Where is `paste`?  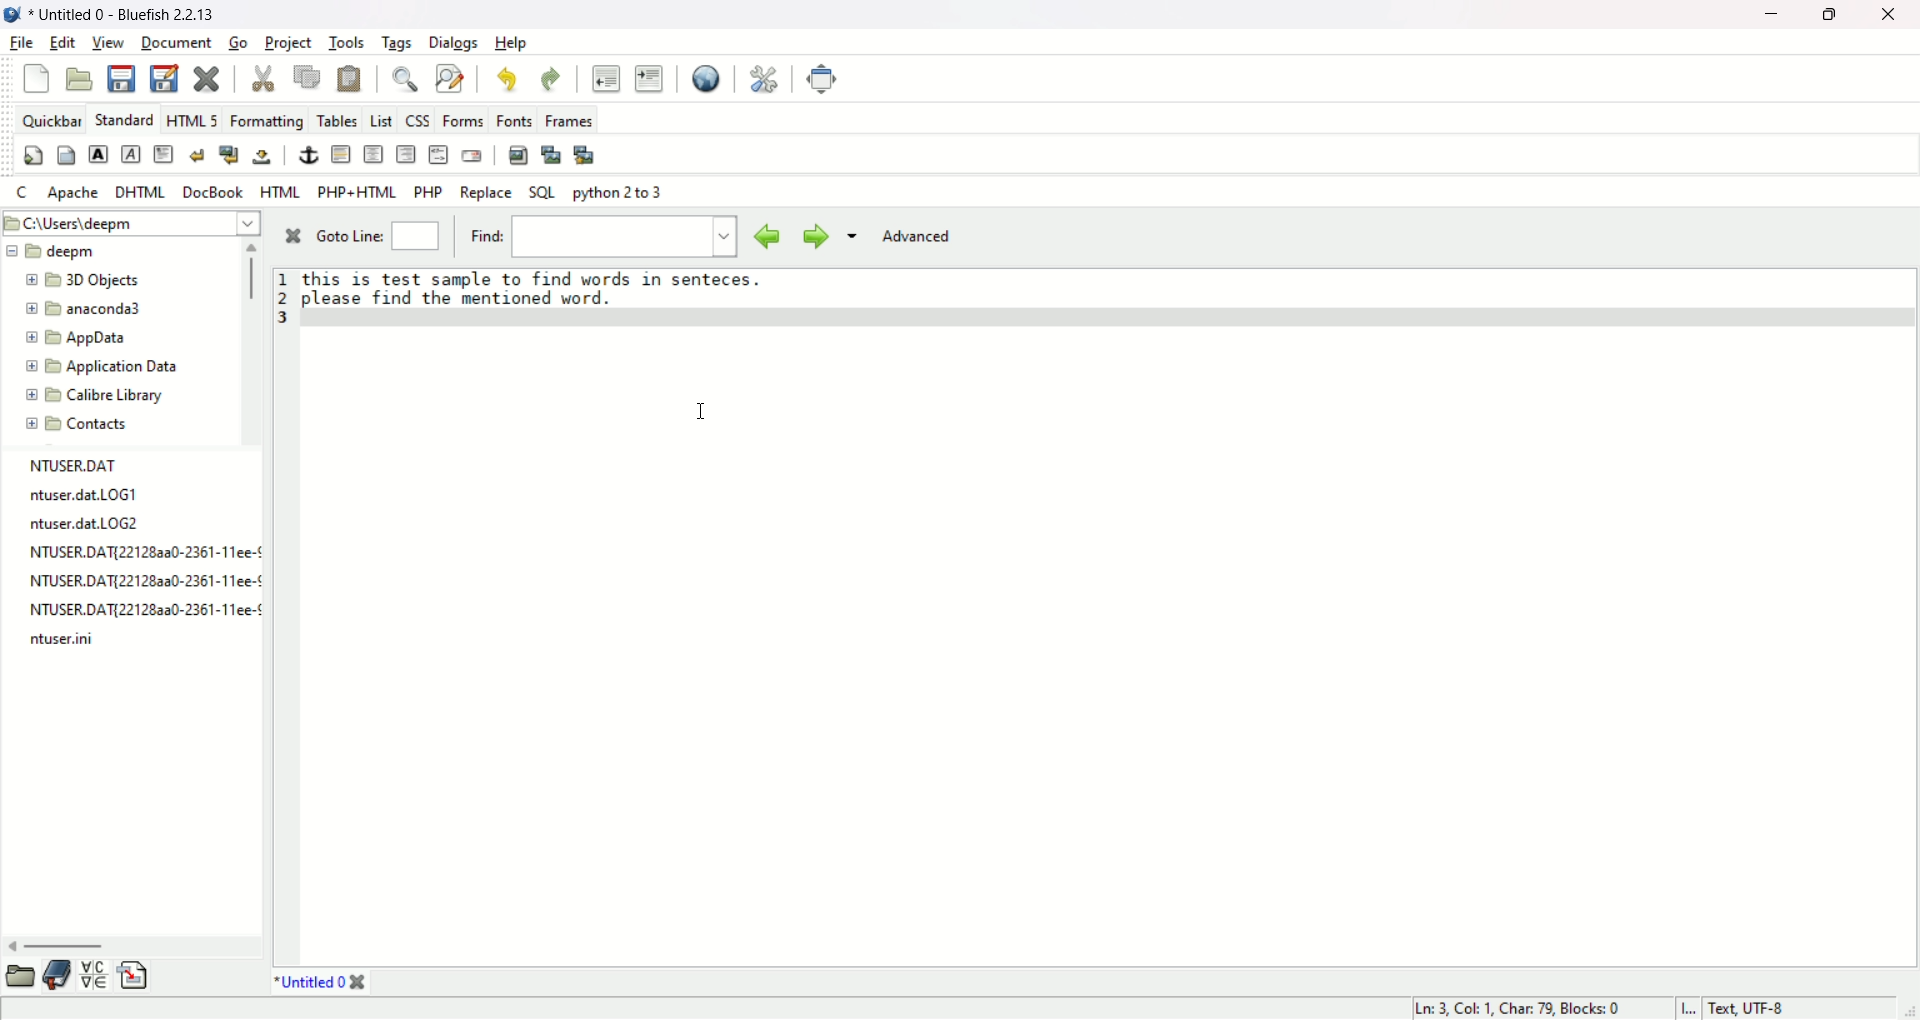 paste is located at coordinates (349, 77).